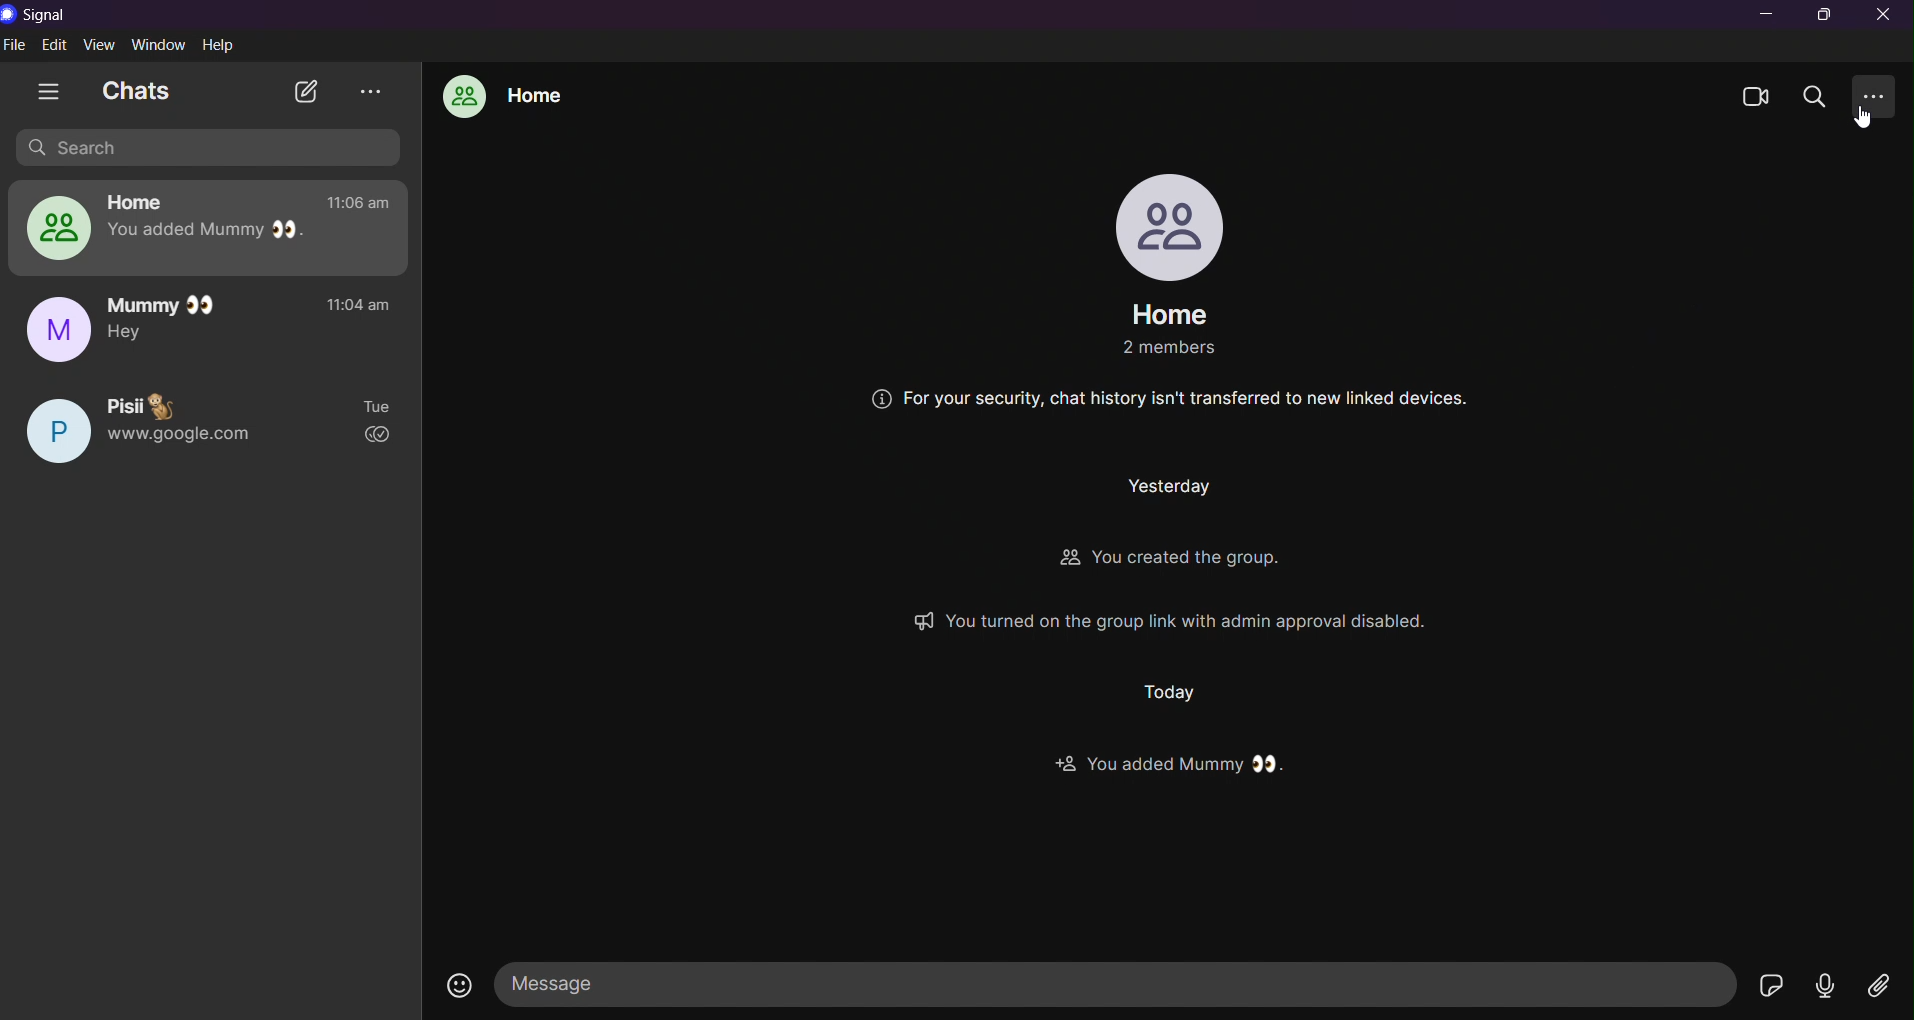 The height and width of the screenshot is (1020, 1914). I want to click on  You turned on the group link with admin approval disabled., so click(1238, 620).